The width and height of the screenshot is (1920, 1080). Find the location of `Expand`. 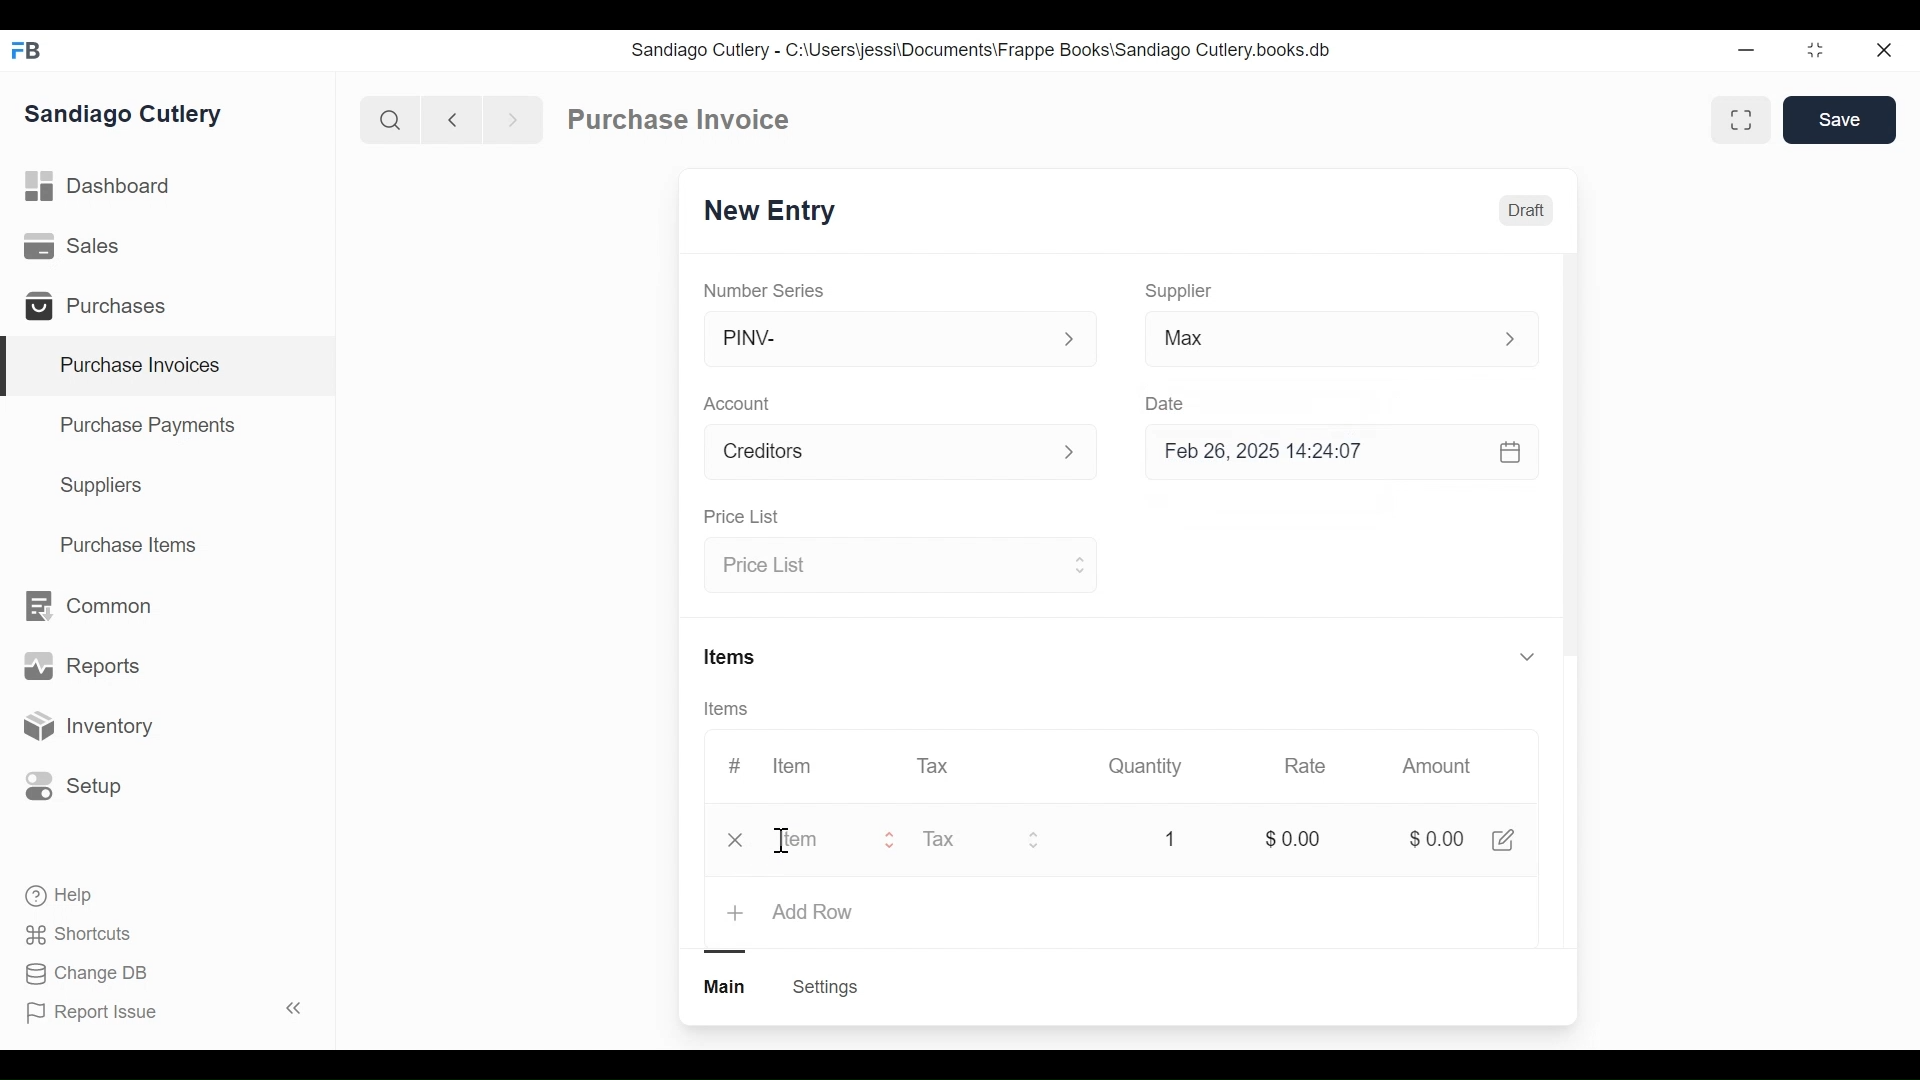

Expand is located at coordinates (1081, 454).